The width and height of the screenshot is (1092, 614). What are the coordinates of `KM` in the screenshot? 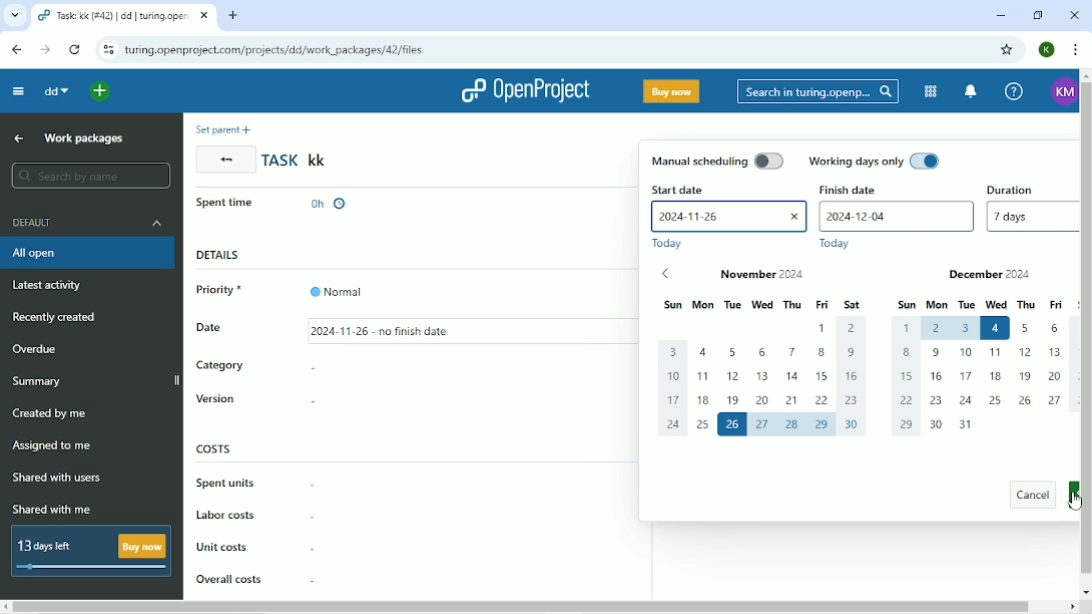 It's located at (1059, 93).